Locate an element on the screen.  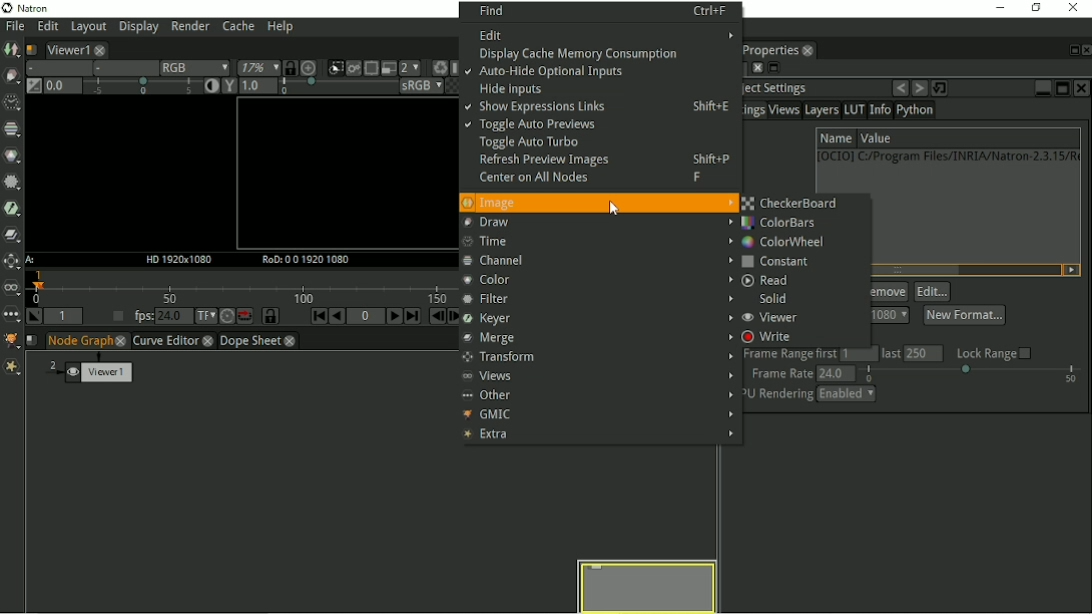
Constant is located at coordinates (778, 262).